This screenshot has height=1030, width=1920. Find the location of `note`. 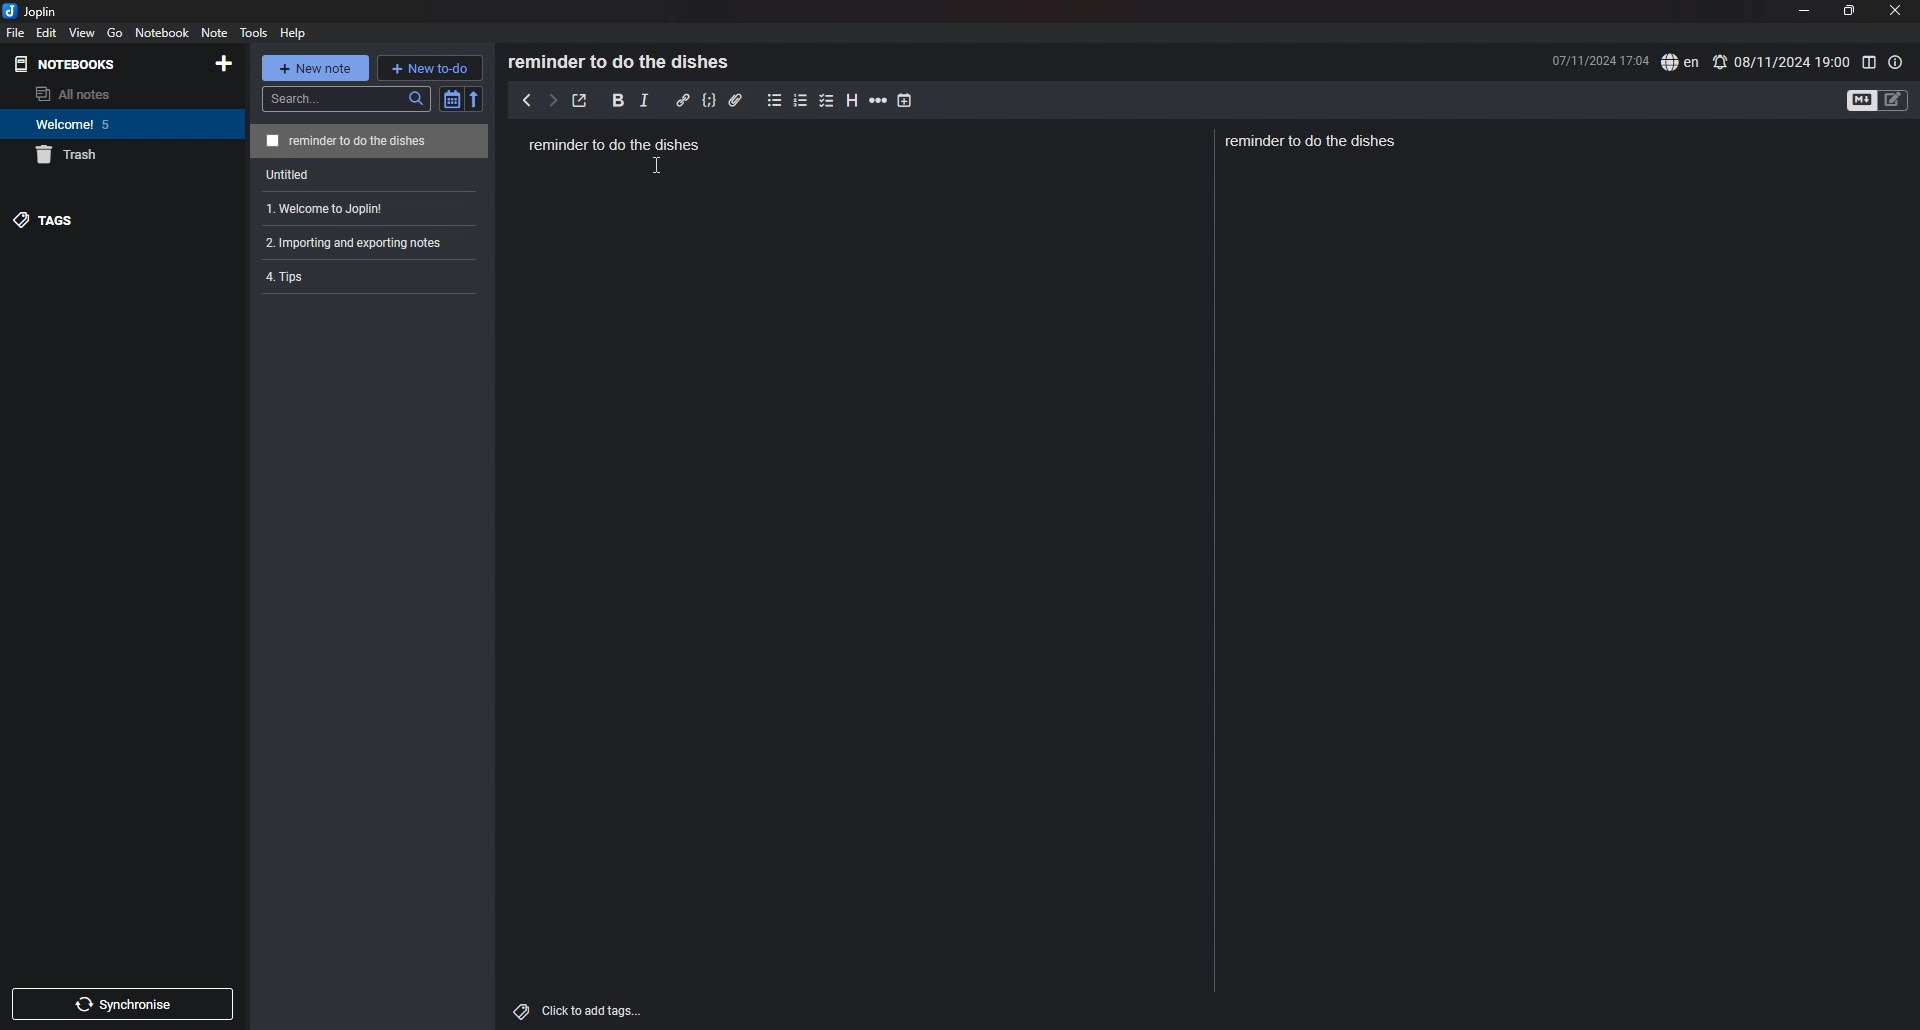

note is located at coordinates (373, 141).